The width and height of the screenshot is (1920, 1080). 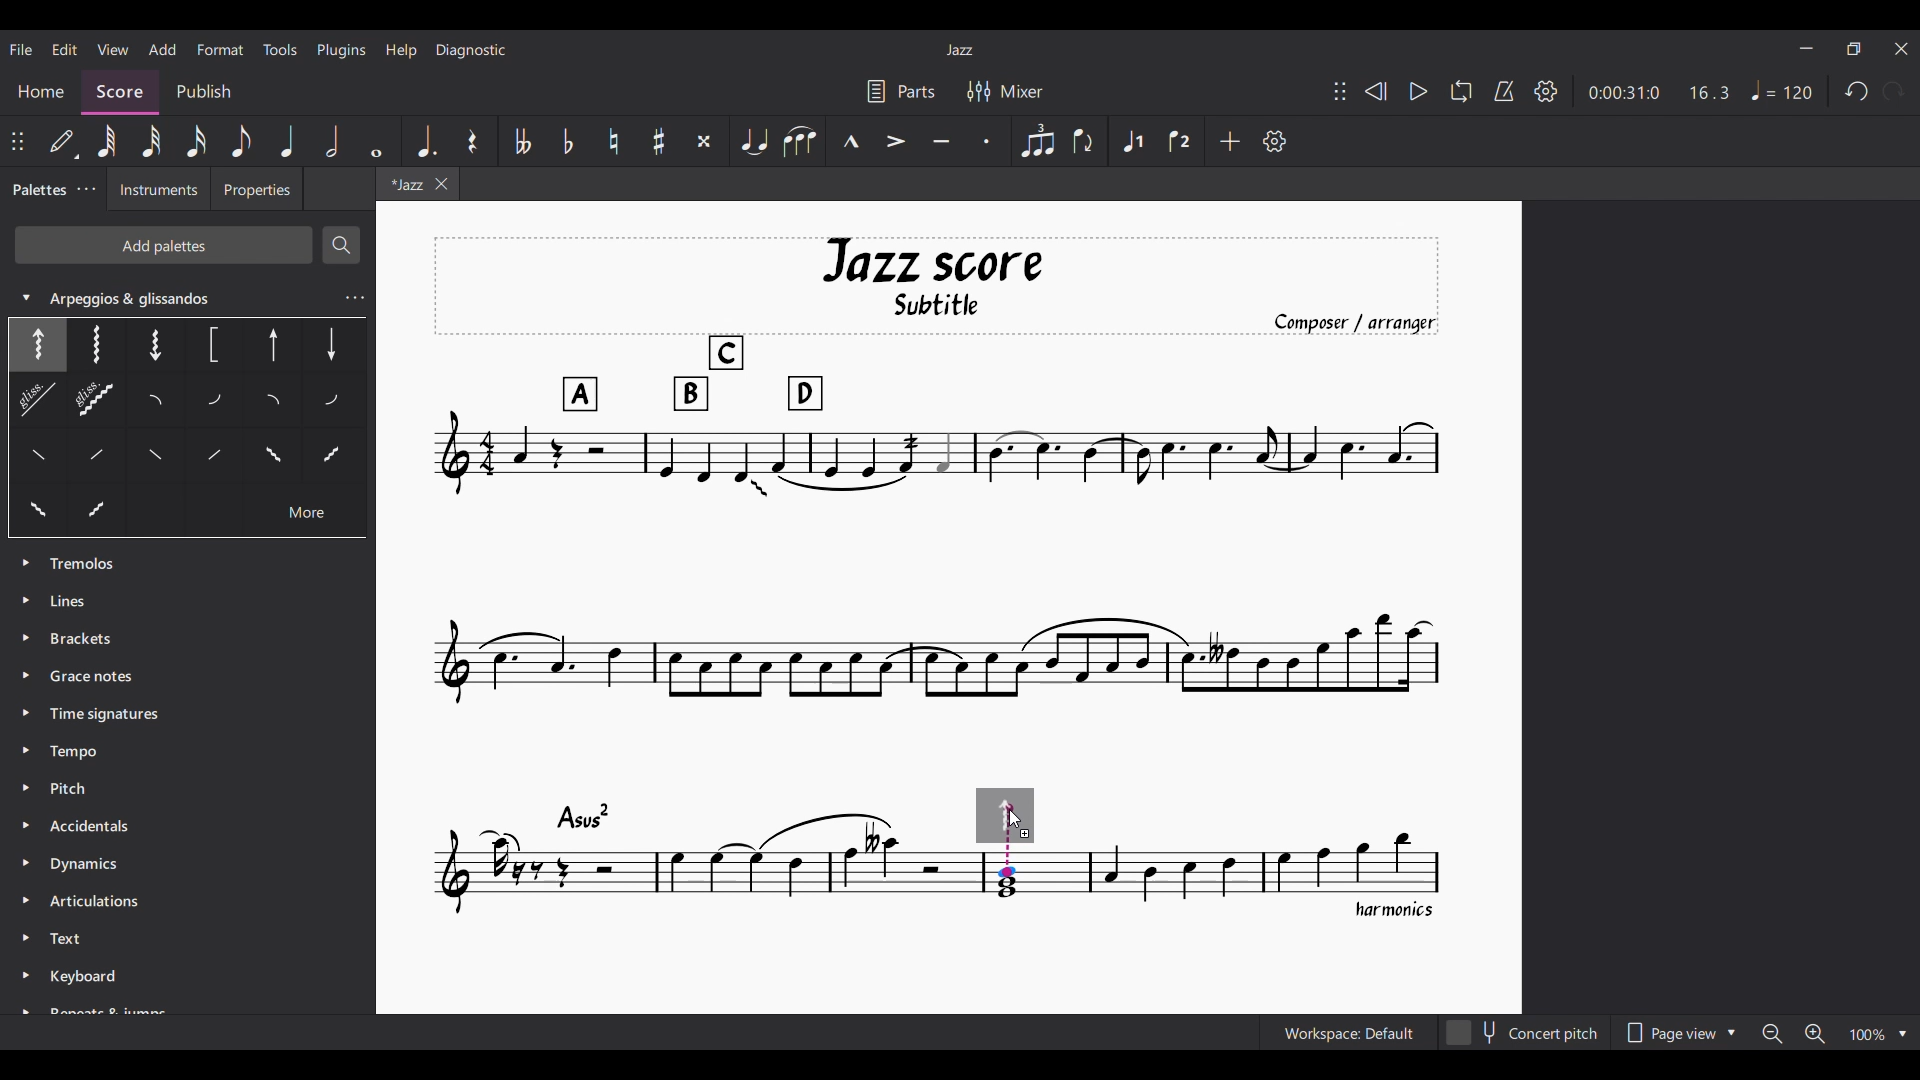 What do you see at coordinates (311, 512) in the screenshot?
I see `` at bounding box center [311, 512].